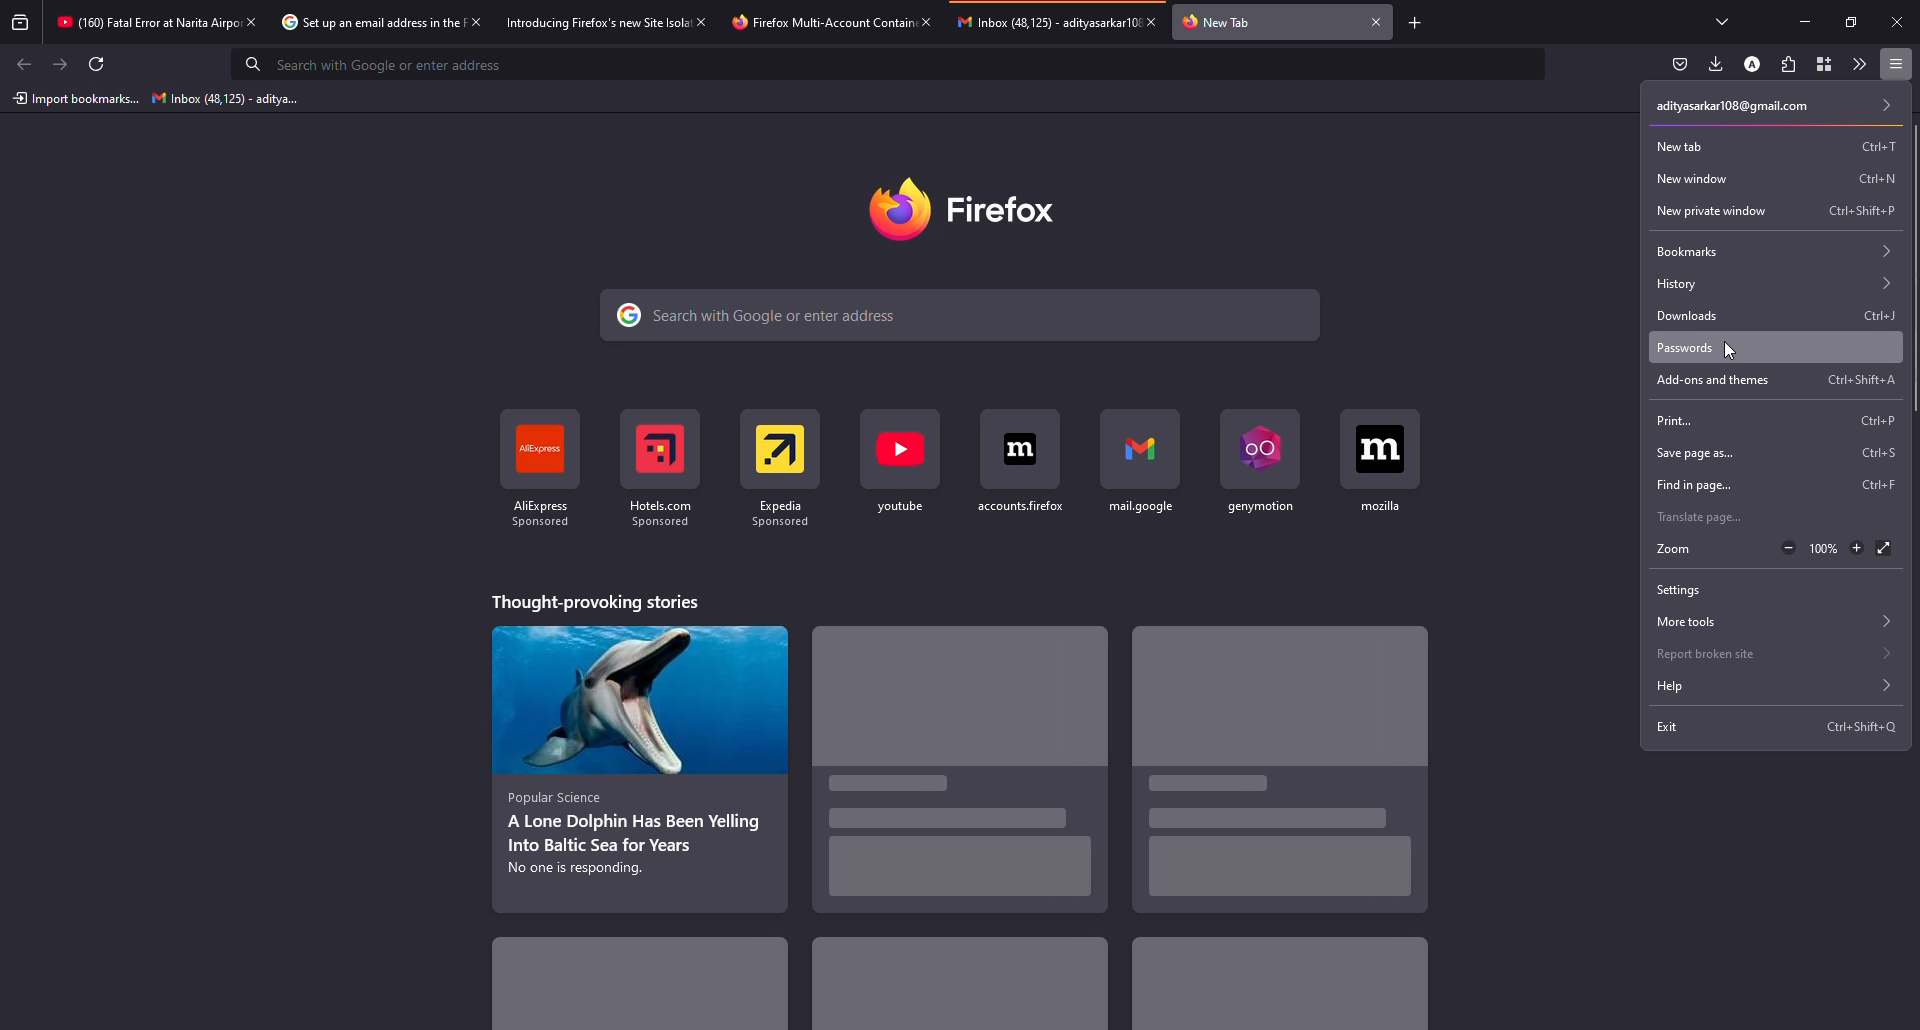 The height and width of the screenshot is (1030, 1920). I want to click on account, so click(1755, 63).